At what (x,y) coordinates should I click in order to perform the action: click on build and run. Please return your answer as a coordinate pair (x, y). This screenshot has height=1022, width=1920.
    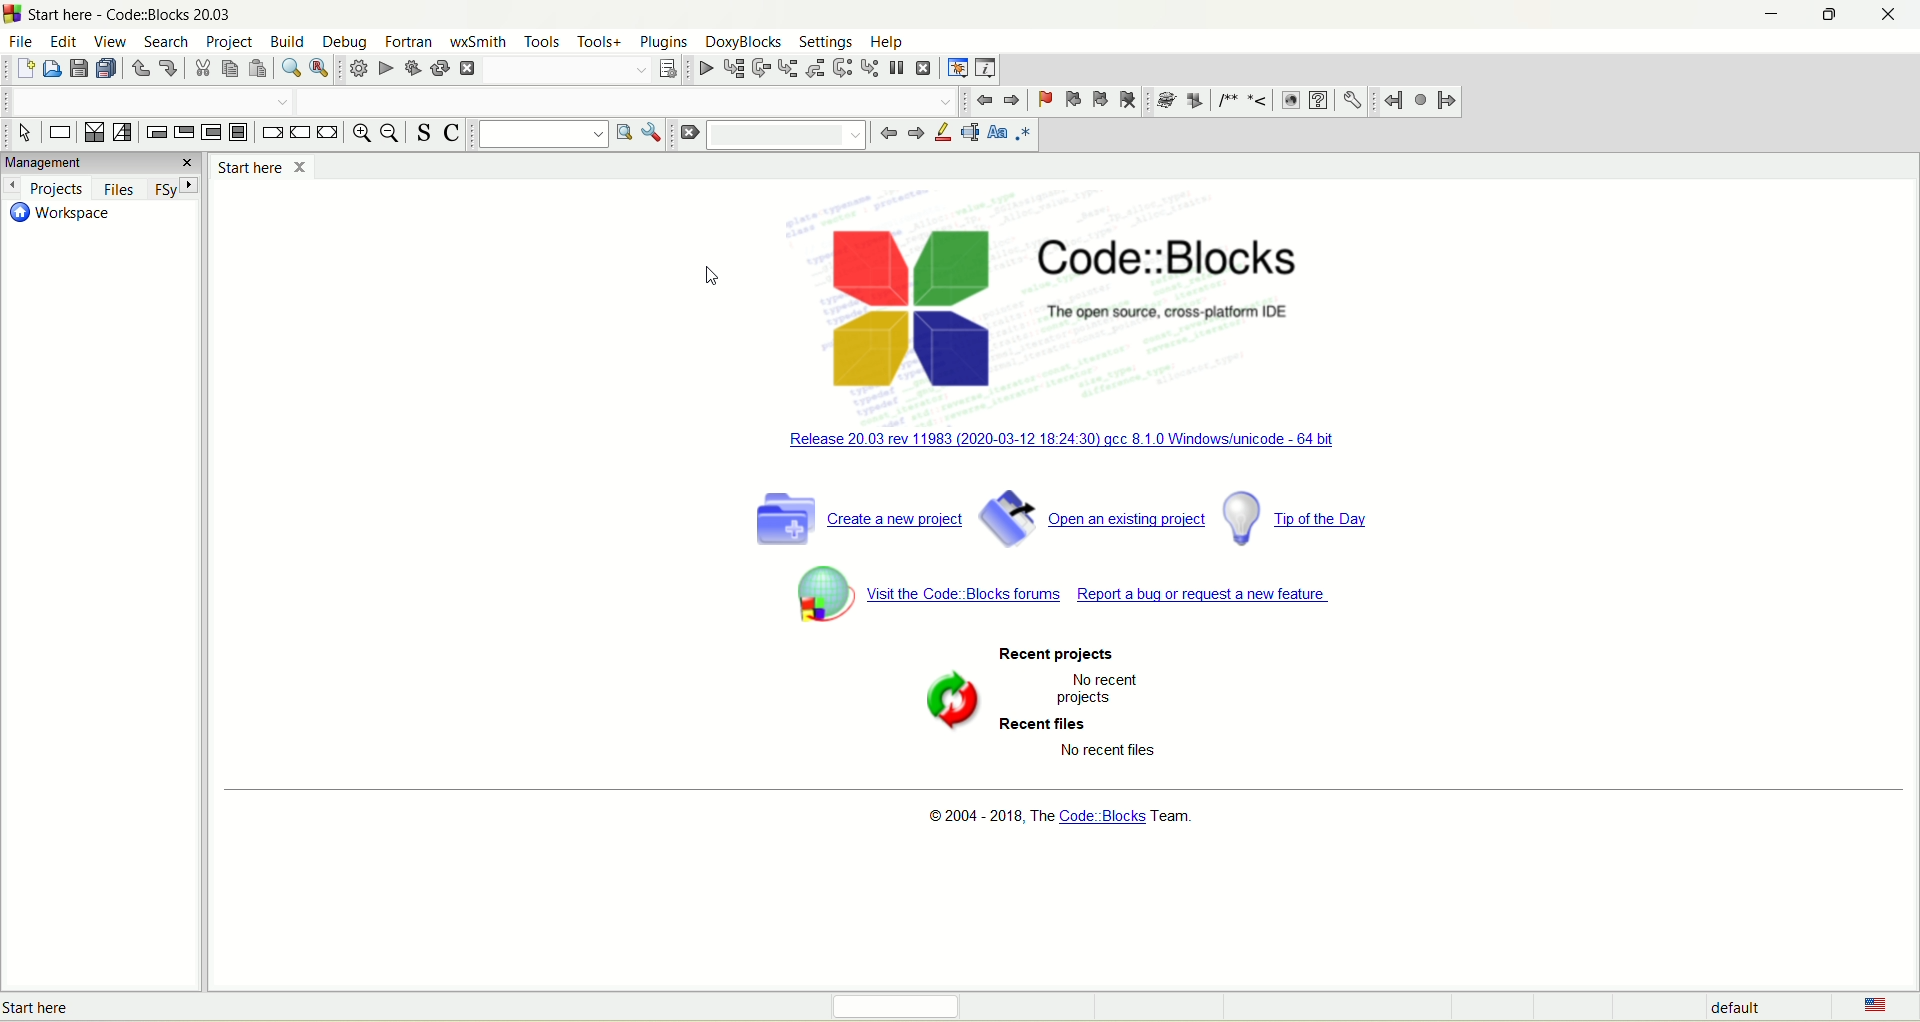
    Looking at the image, I should click on (412, 68).